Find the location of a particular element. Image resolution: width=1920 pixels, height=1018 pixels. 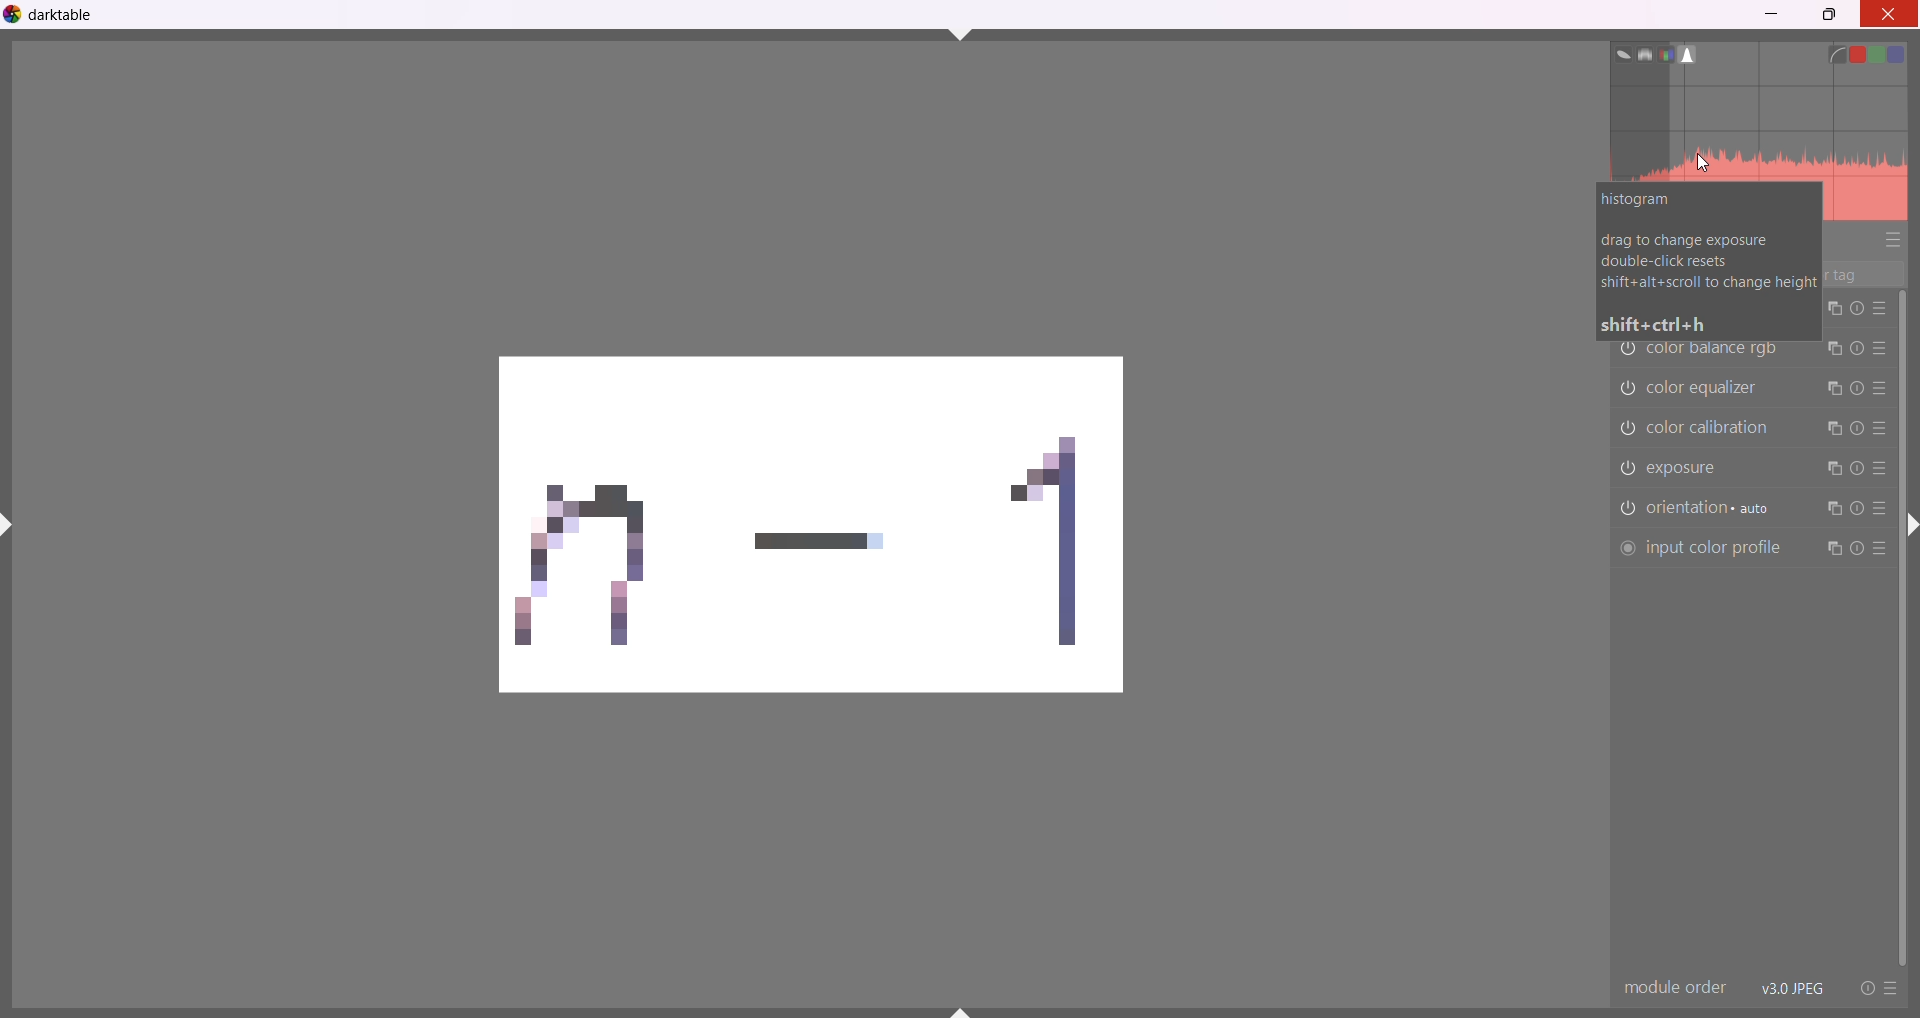

instance is located at coordinates (1831, 549).